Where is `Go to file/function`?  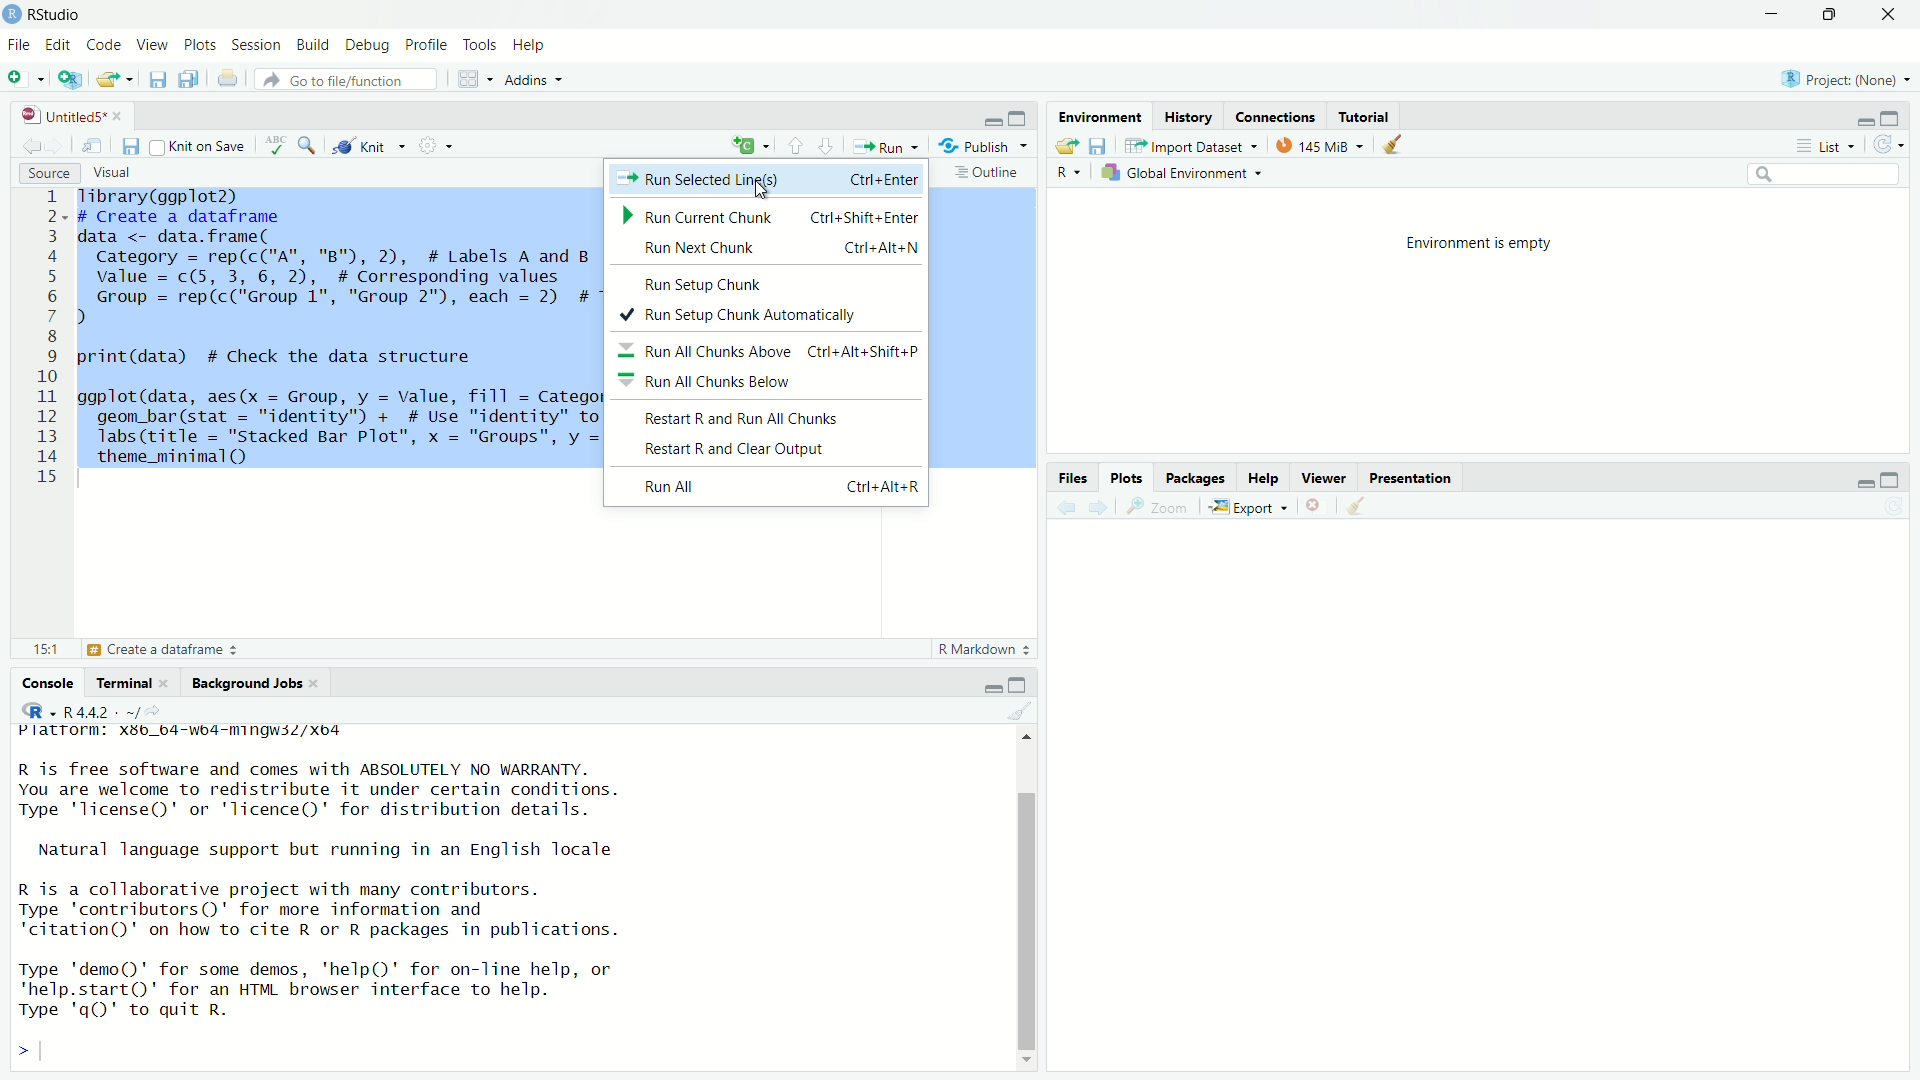
Go to file/function is located at coordinates (349, 79).